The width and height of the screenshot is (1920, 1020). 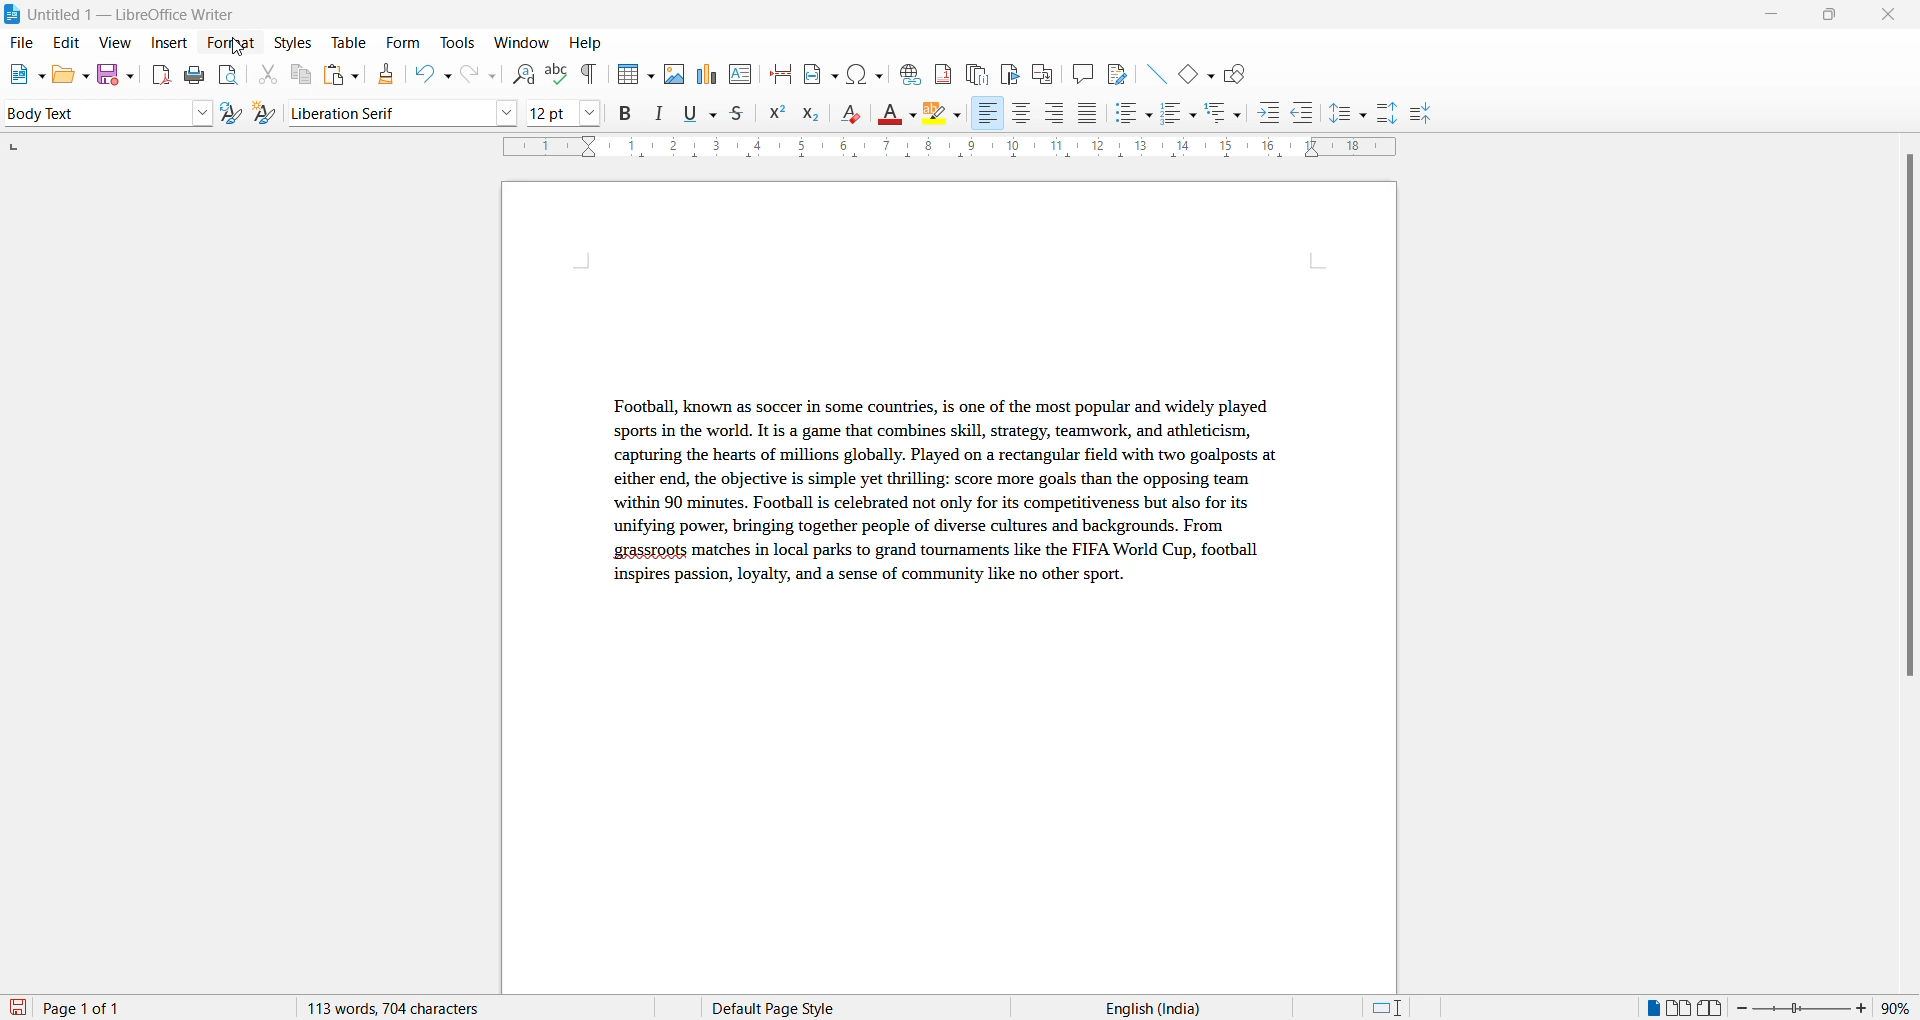 I want to click on zoom slider, so click(x=1804, y=1008).